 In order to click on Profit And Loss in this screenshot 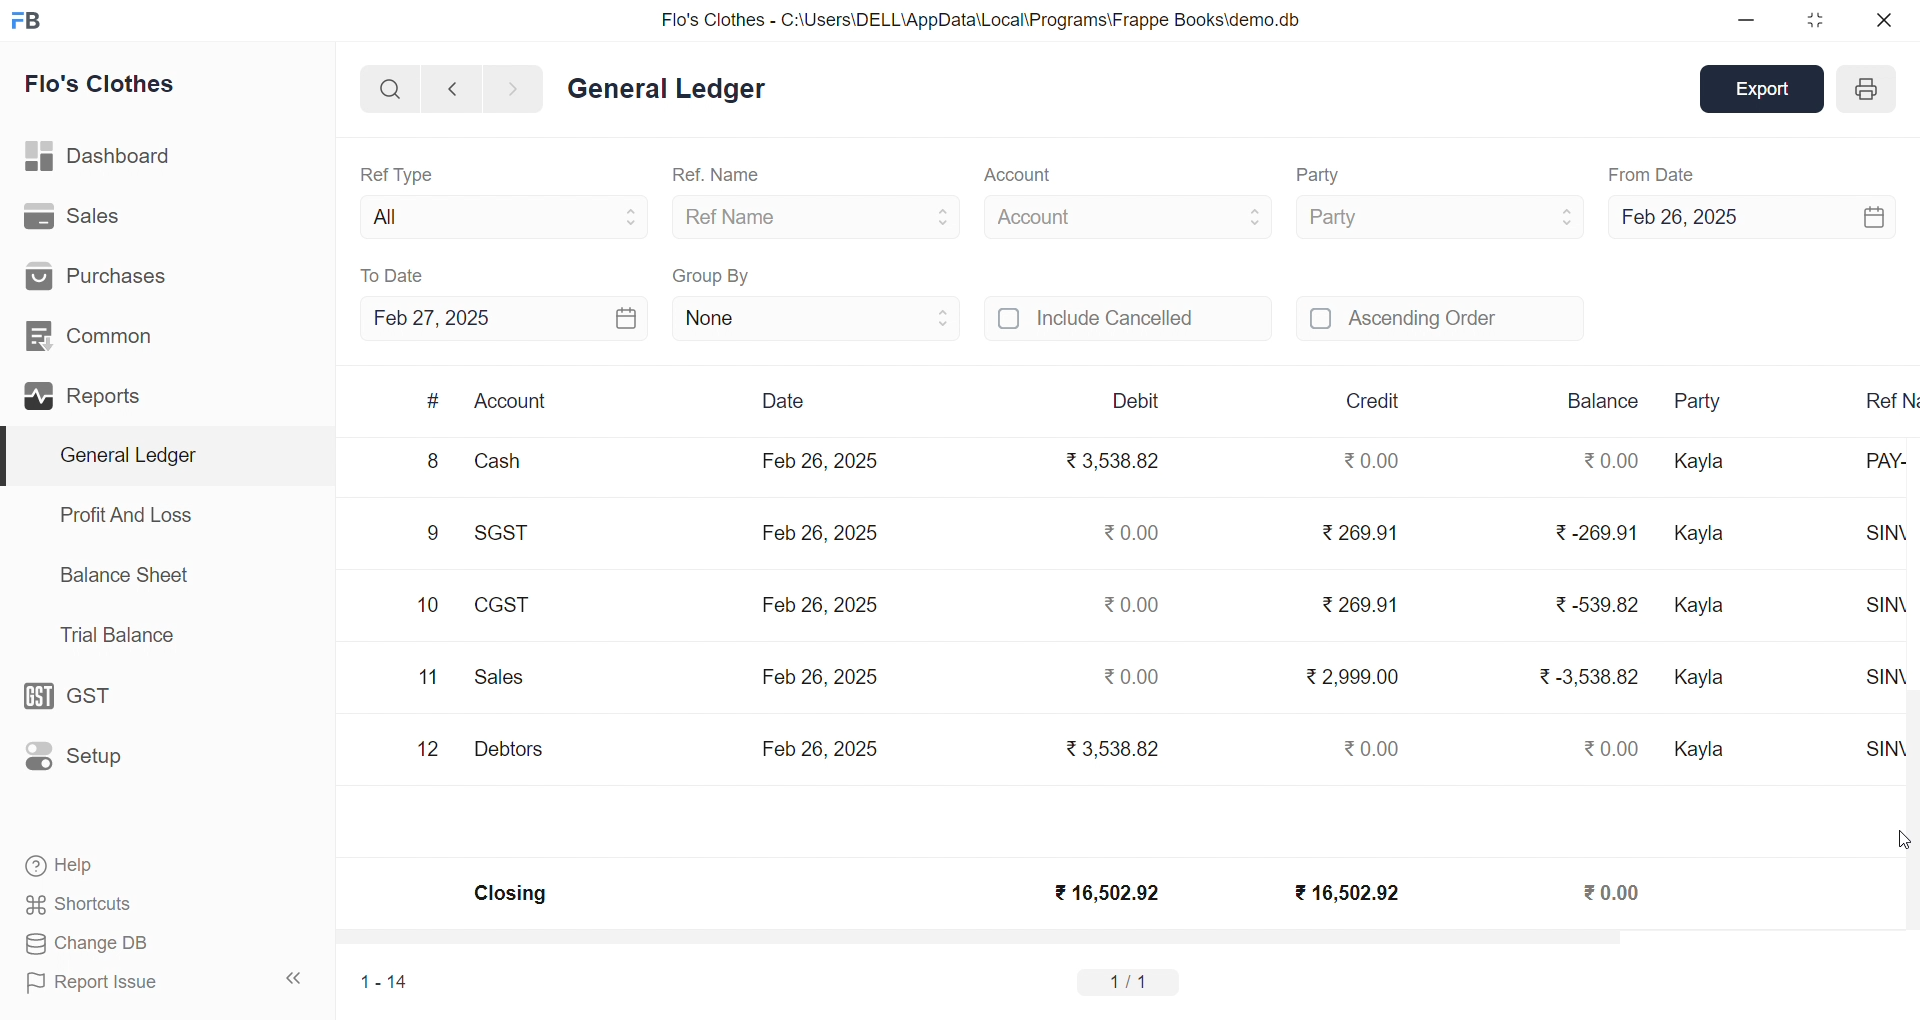, I will do `click(125, 515)`.